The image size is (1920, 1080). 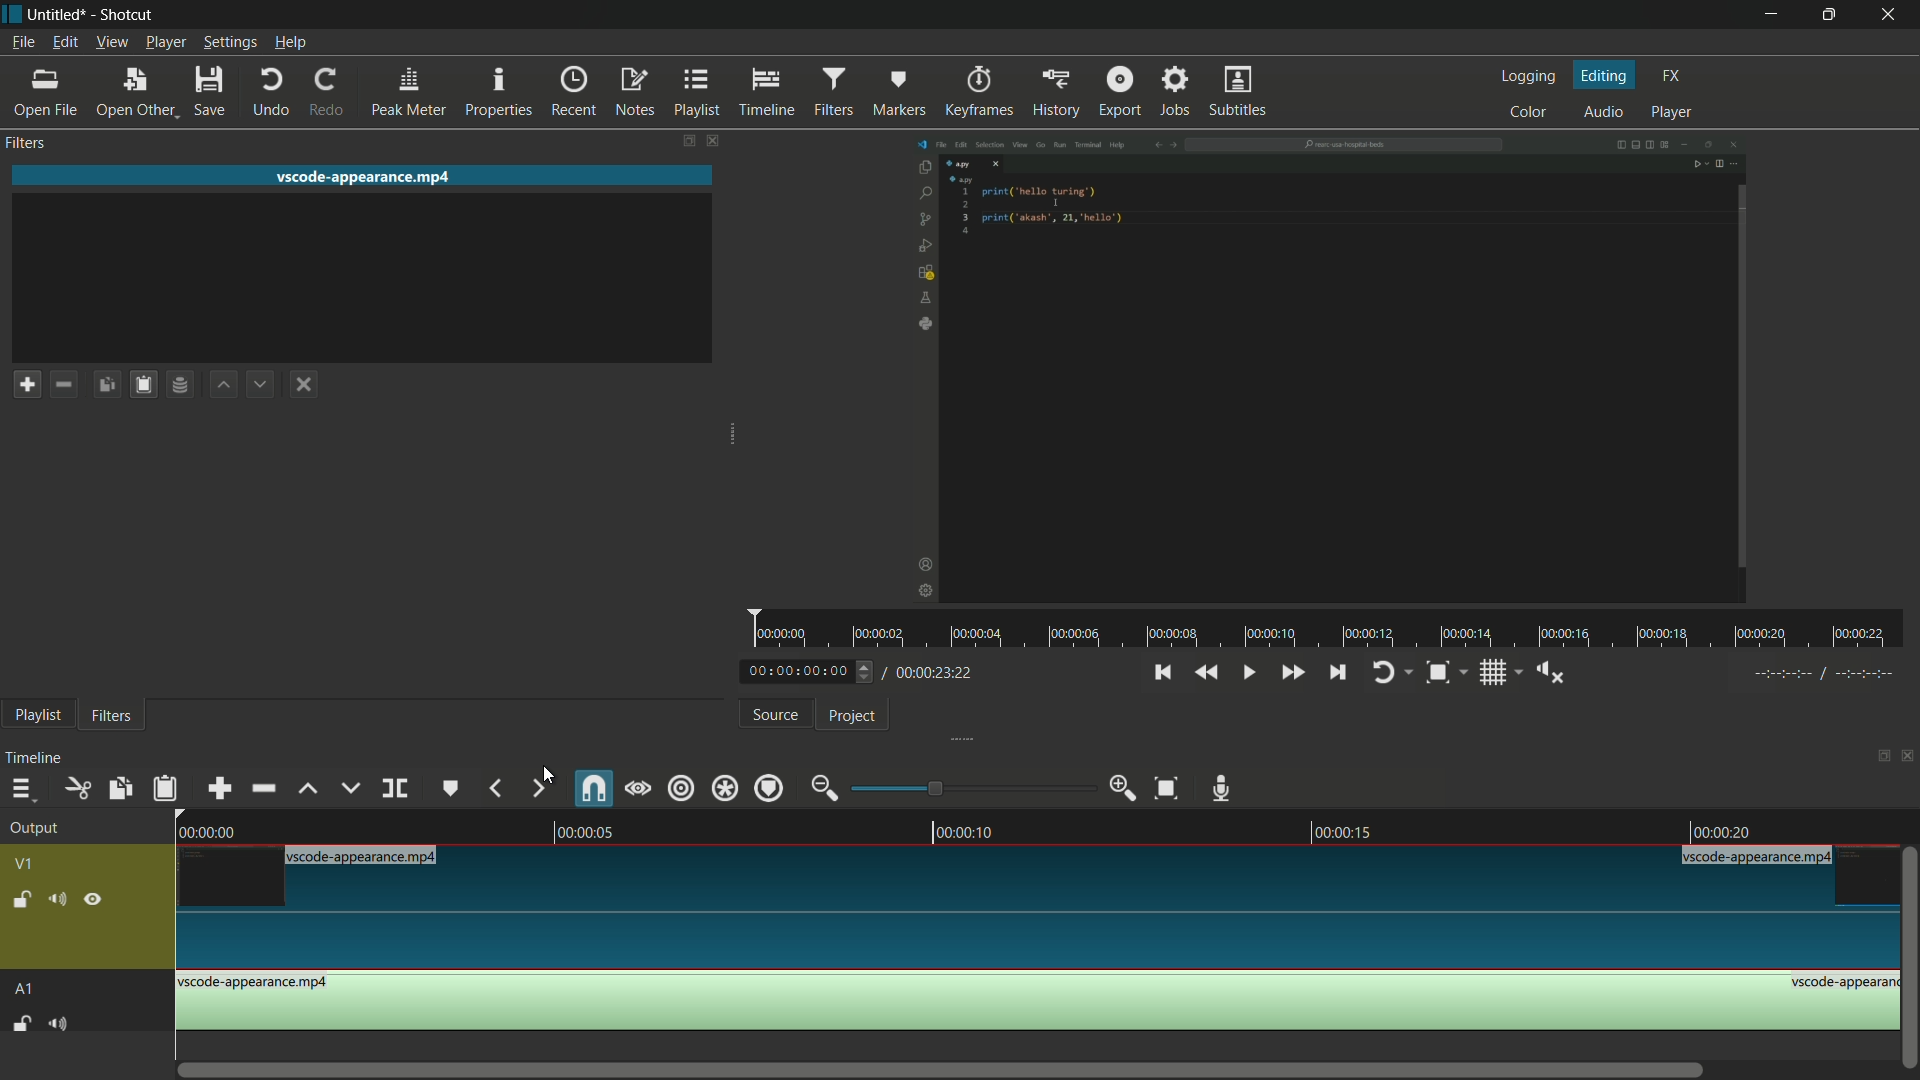 I want to click on append, so click(x=223, y=788).